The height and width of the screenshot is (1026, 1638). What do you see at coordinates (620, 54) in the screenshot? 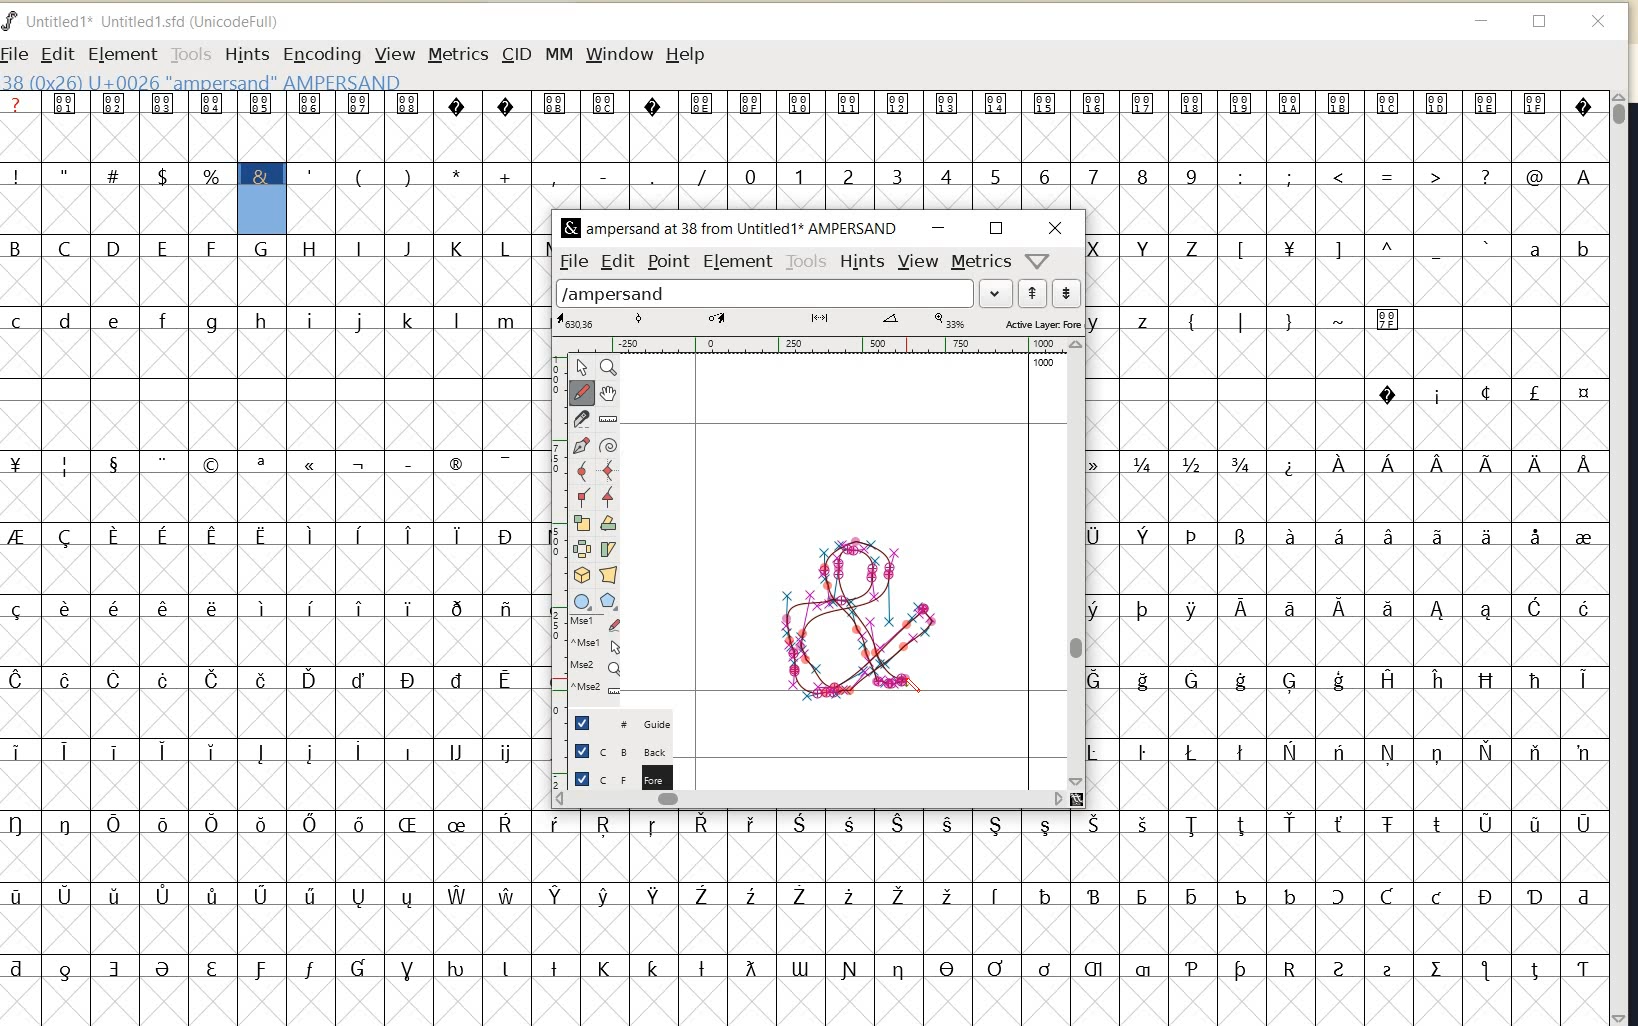
I see `WINDOW` at bounding box center [620, 54].